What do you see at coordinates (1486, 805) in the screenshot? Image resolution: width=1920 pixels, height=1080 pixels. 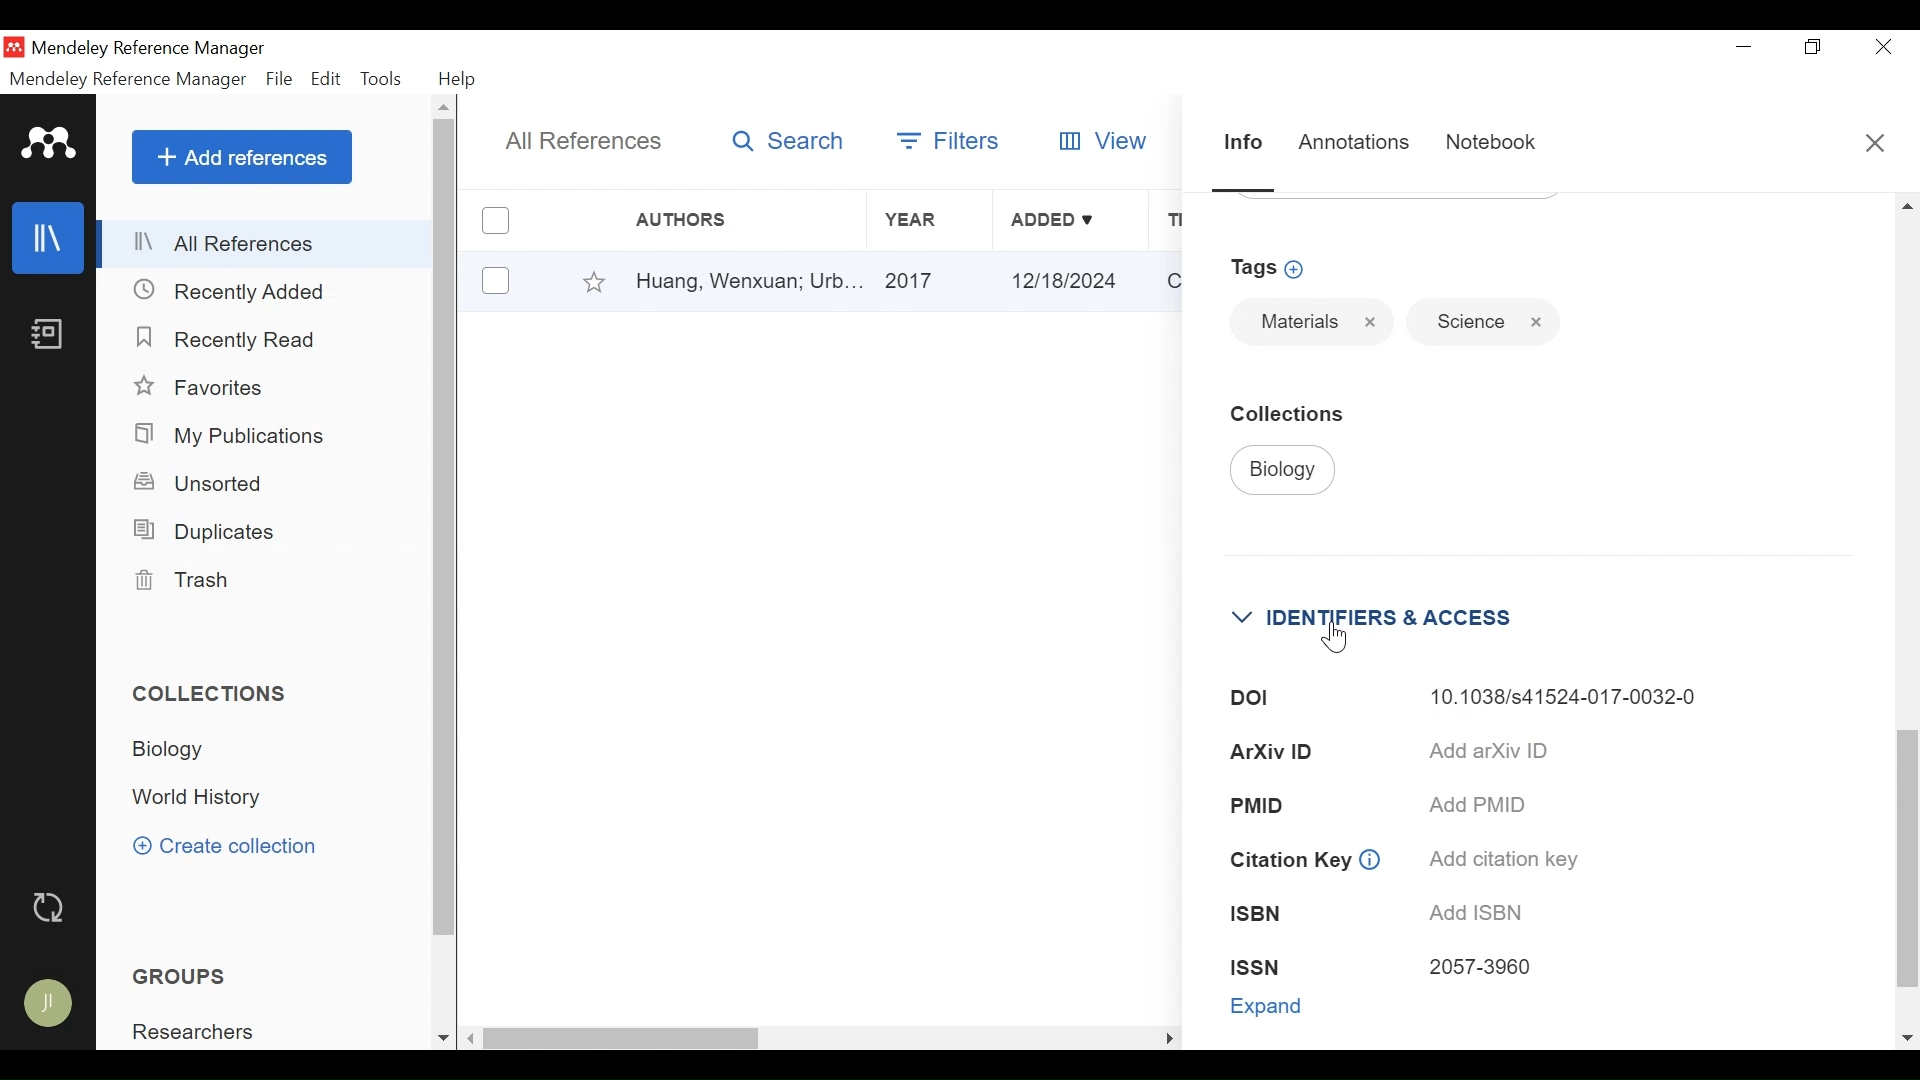 I see `Add PMID` at bounding box center [1486, 805].